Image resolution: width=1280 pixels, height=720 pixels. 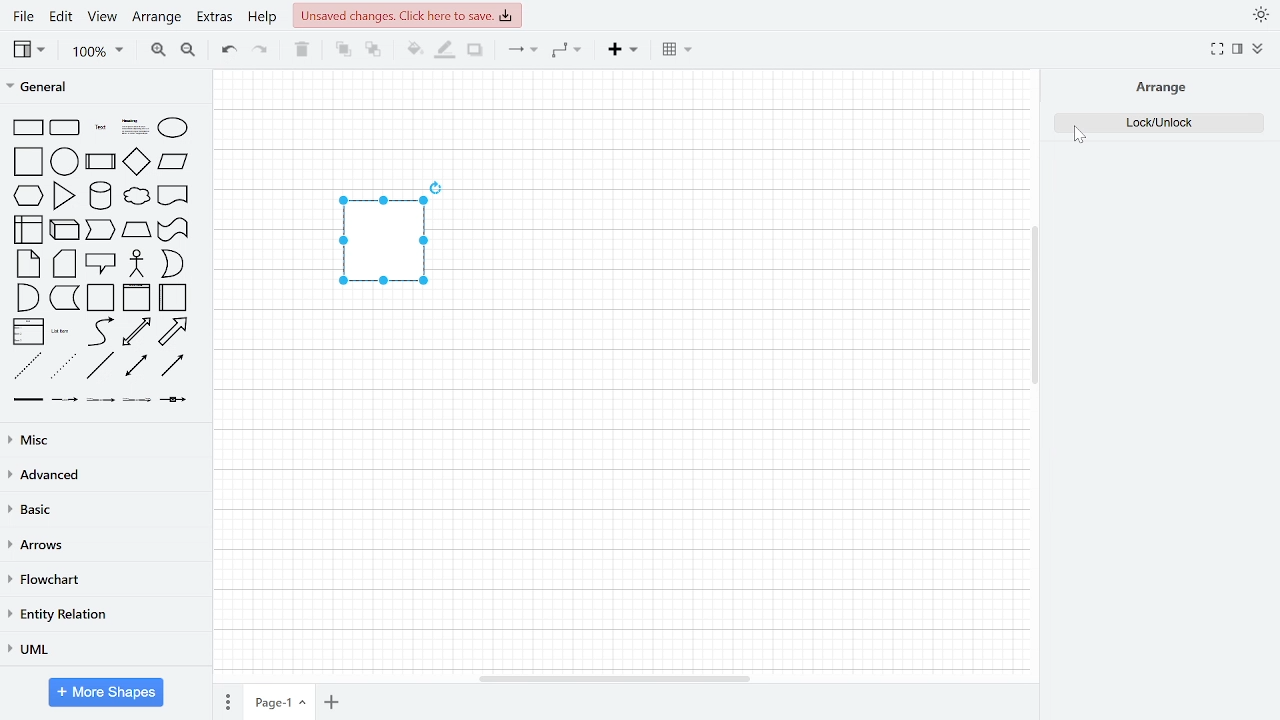 What do you see at coordinates (103, 475) in the screenshot?
I see `advanced` at bounding box center [103, 475].